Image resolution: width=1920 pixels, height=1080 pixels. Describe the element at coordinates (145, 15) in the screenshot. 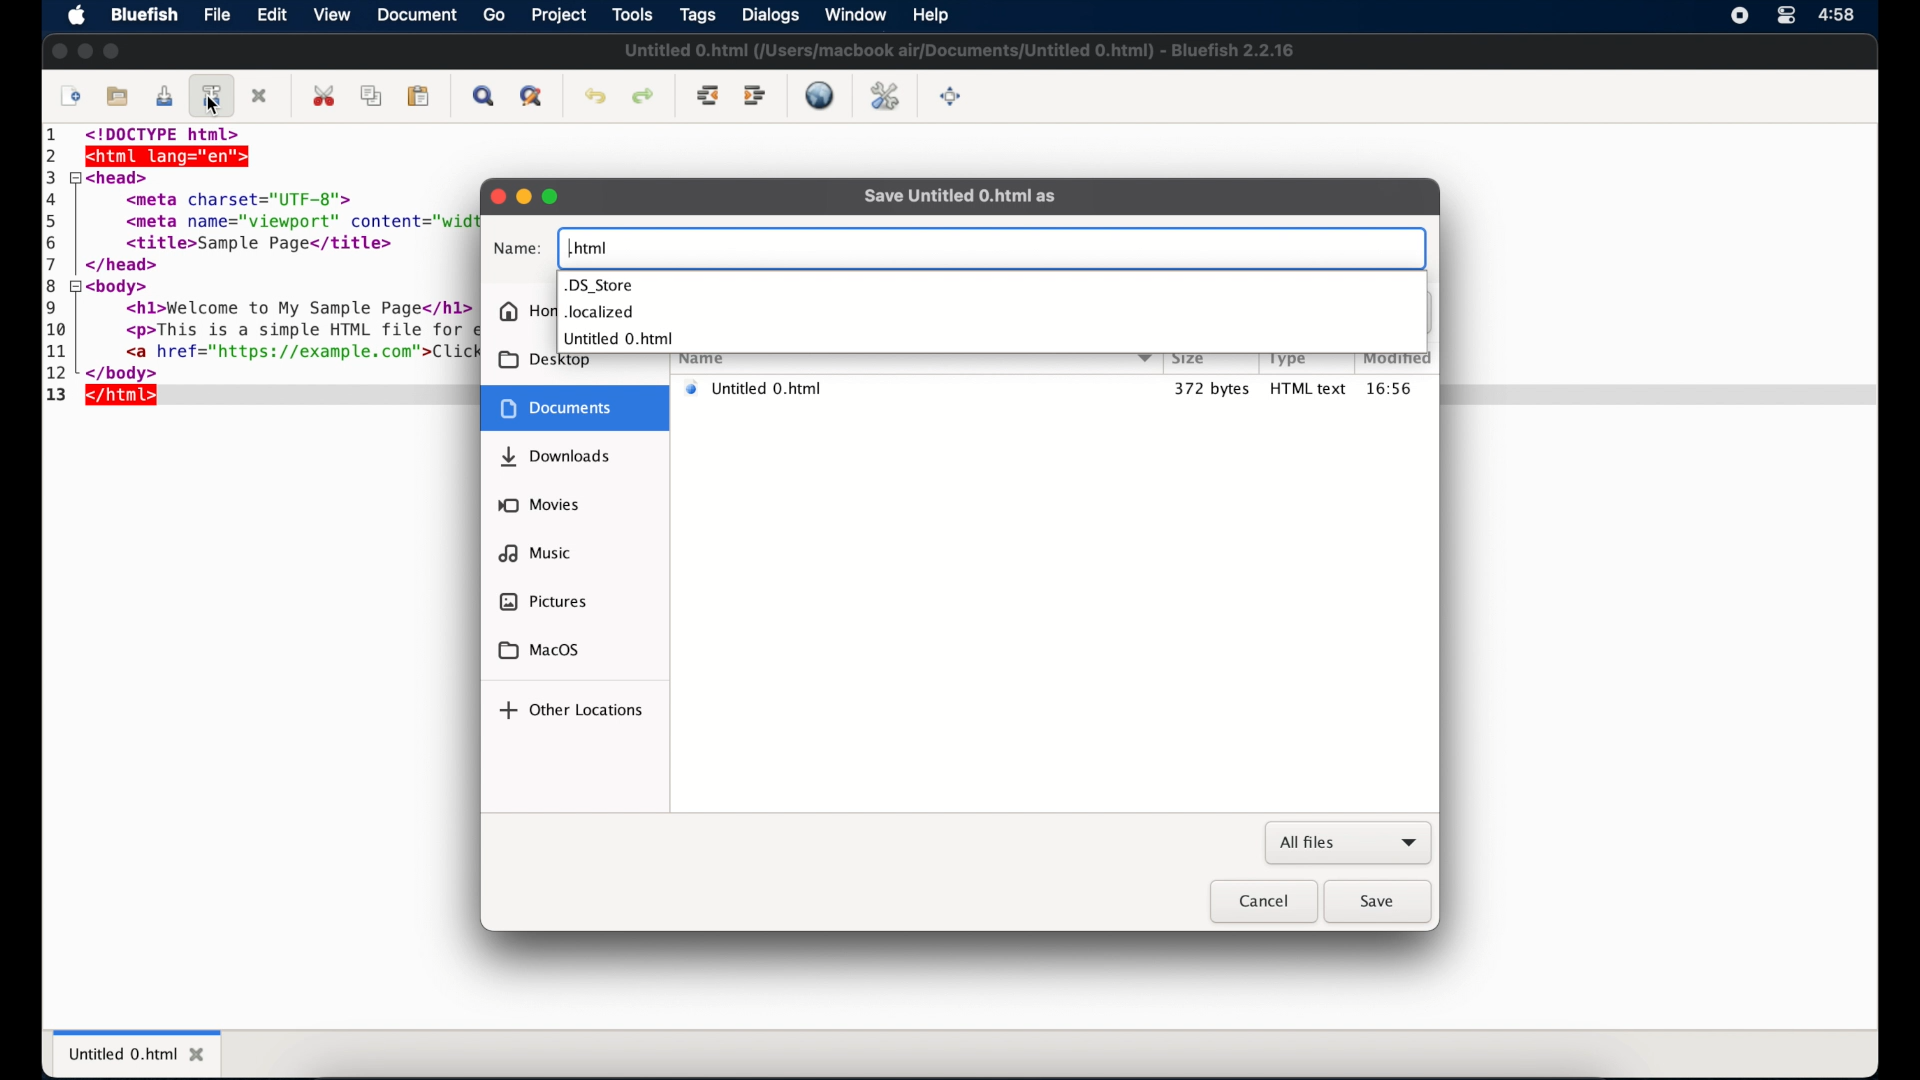

I see `bluefish` at that location.